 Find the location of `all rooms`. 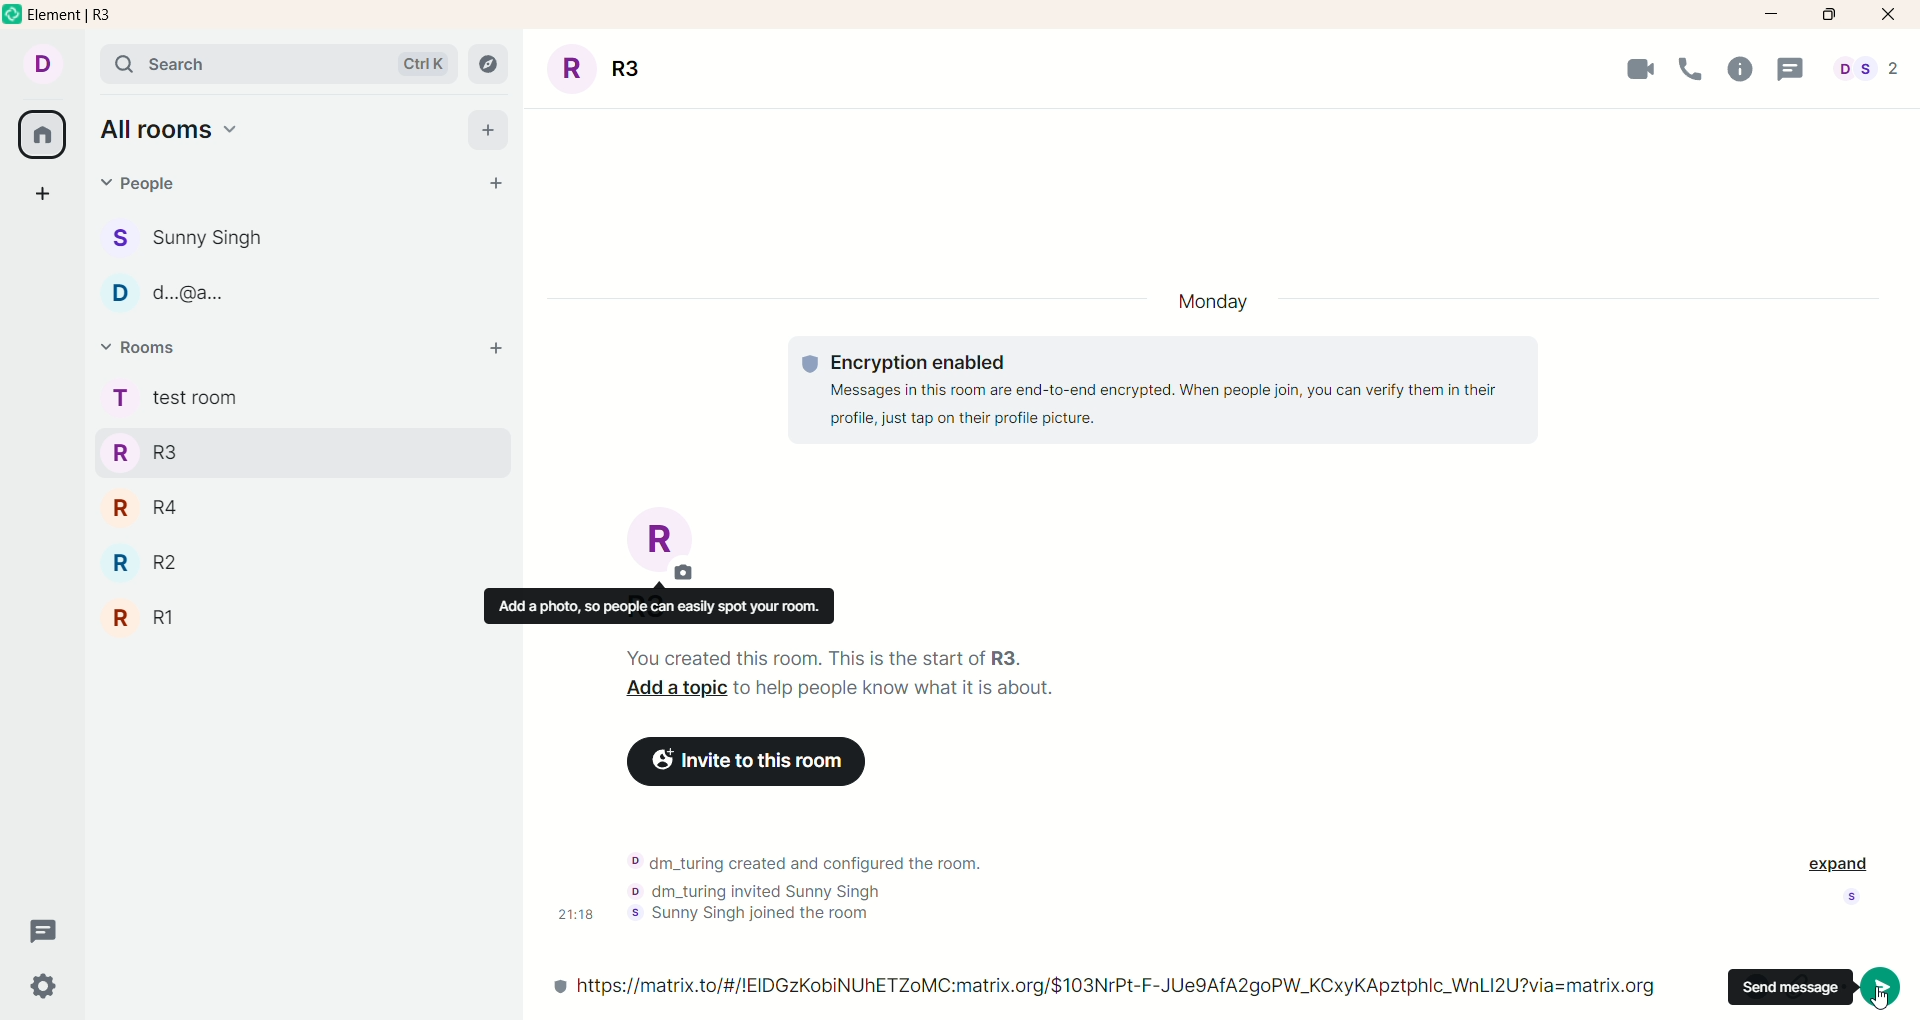

all rooms is located at coordinates (185, 133).